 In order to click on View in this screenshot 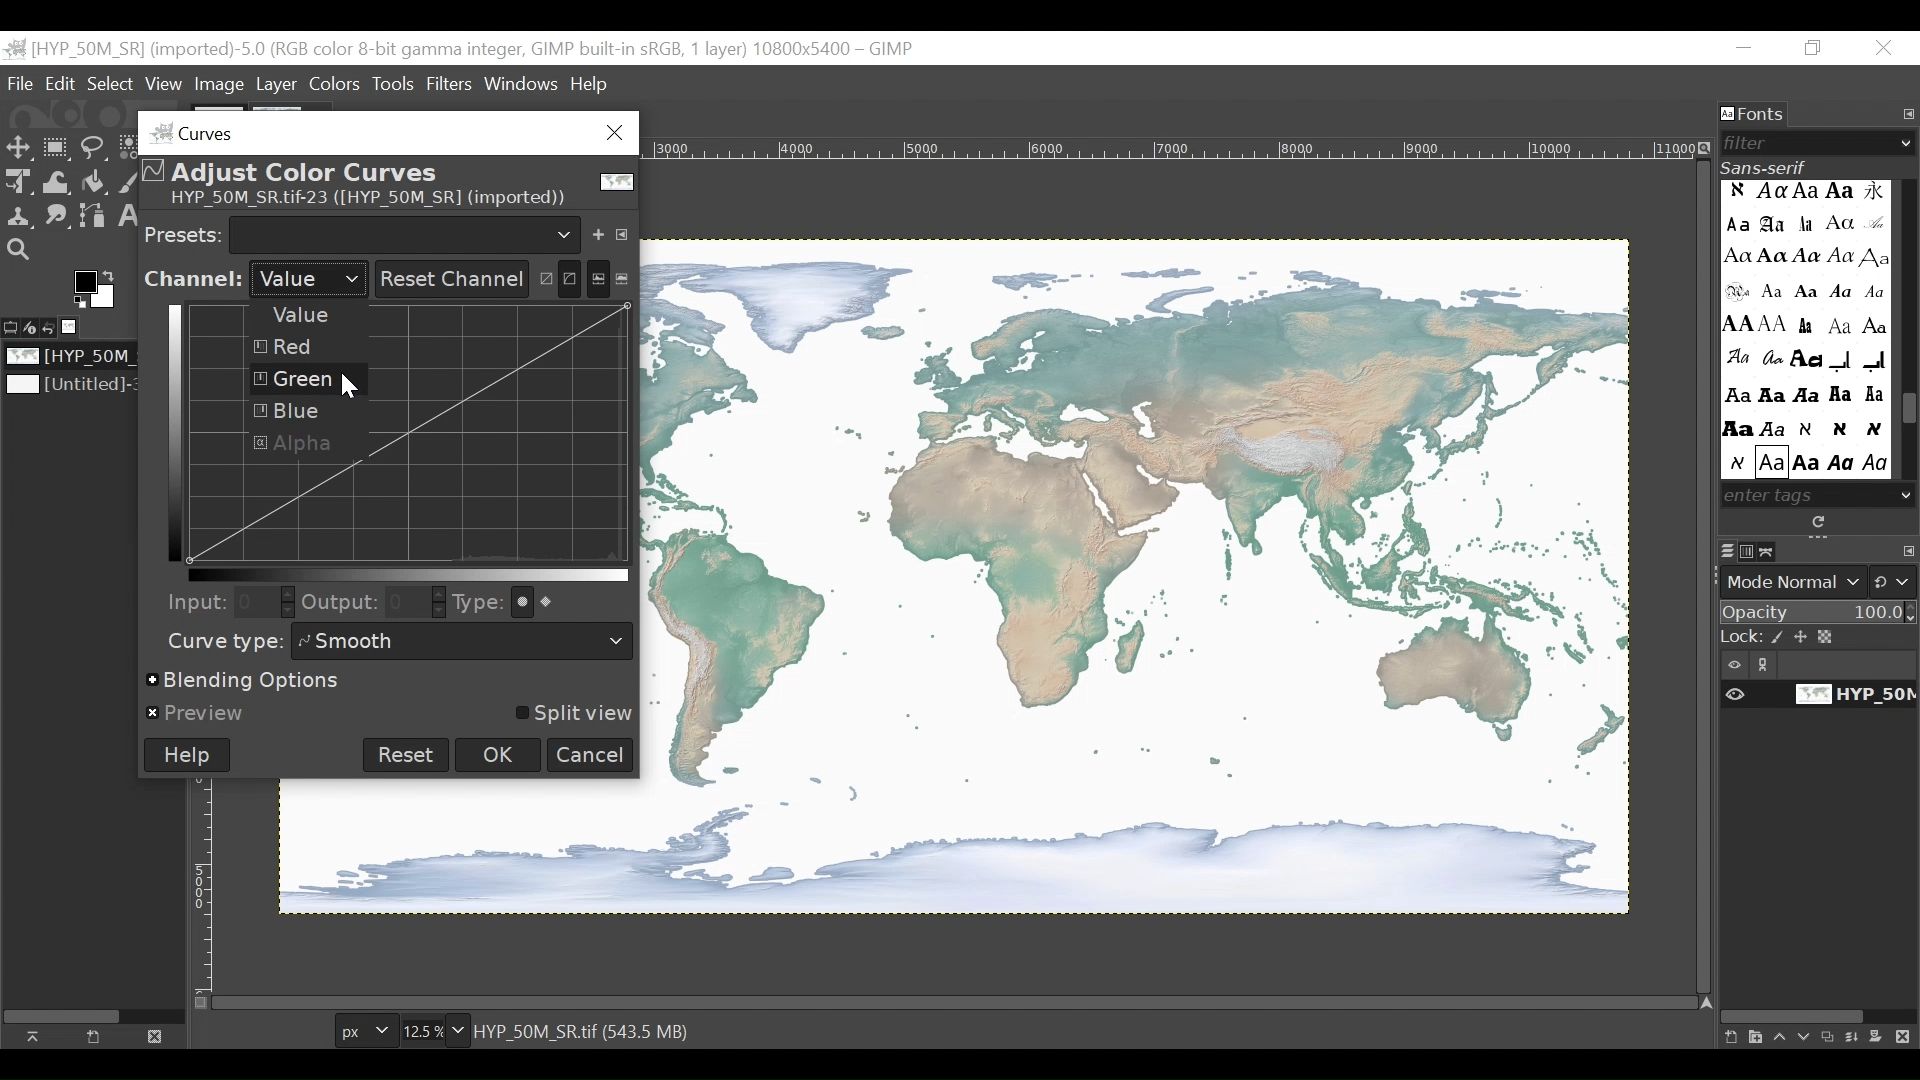, I will do `click(164, 85)`.